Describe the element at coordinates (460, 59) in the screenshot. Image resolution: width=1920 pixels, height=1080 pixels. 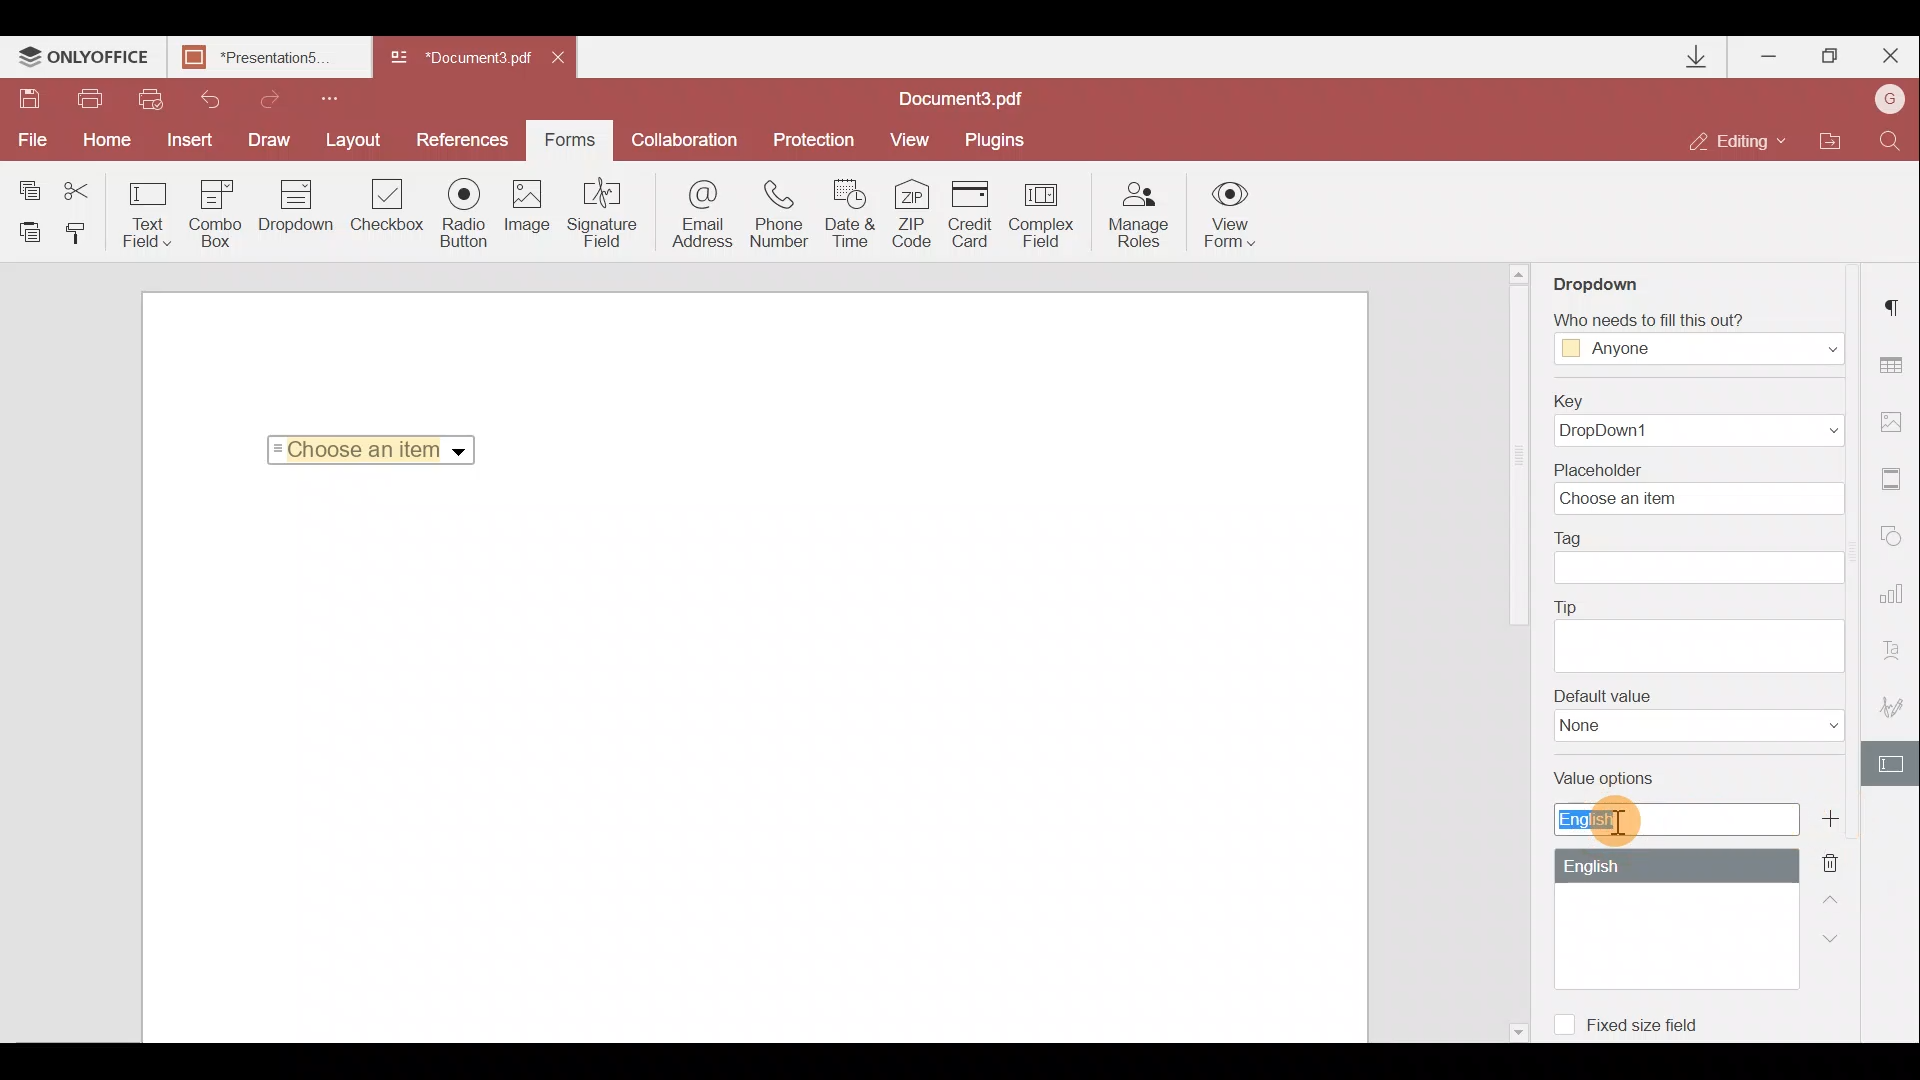
I see `Document3.pdf` at that location.